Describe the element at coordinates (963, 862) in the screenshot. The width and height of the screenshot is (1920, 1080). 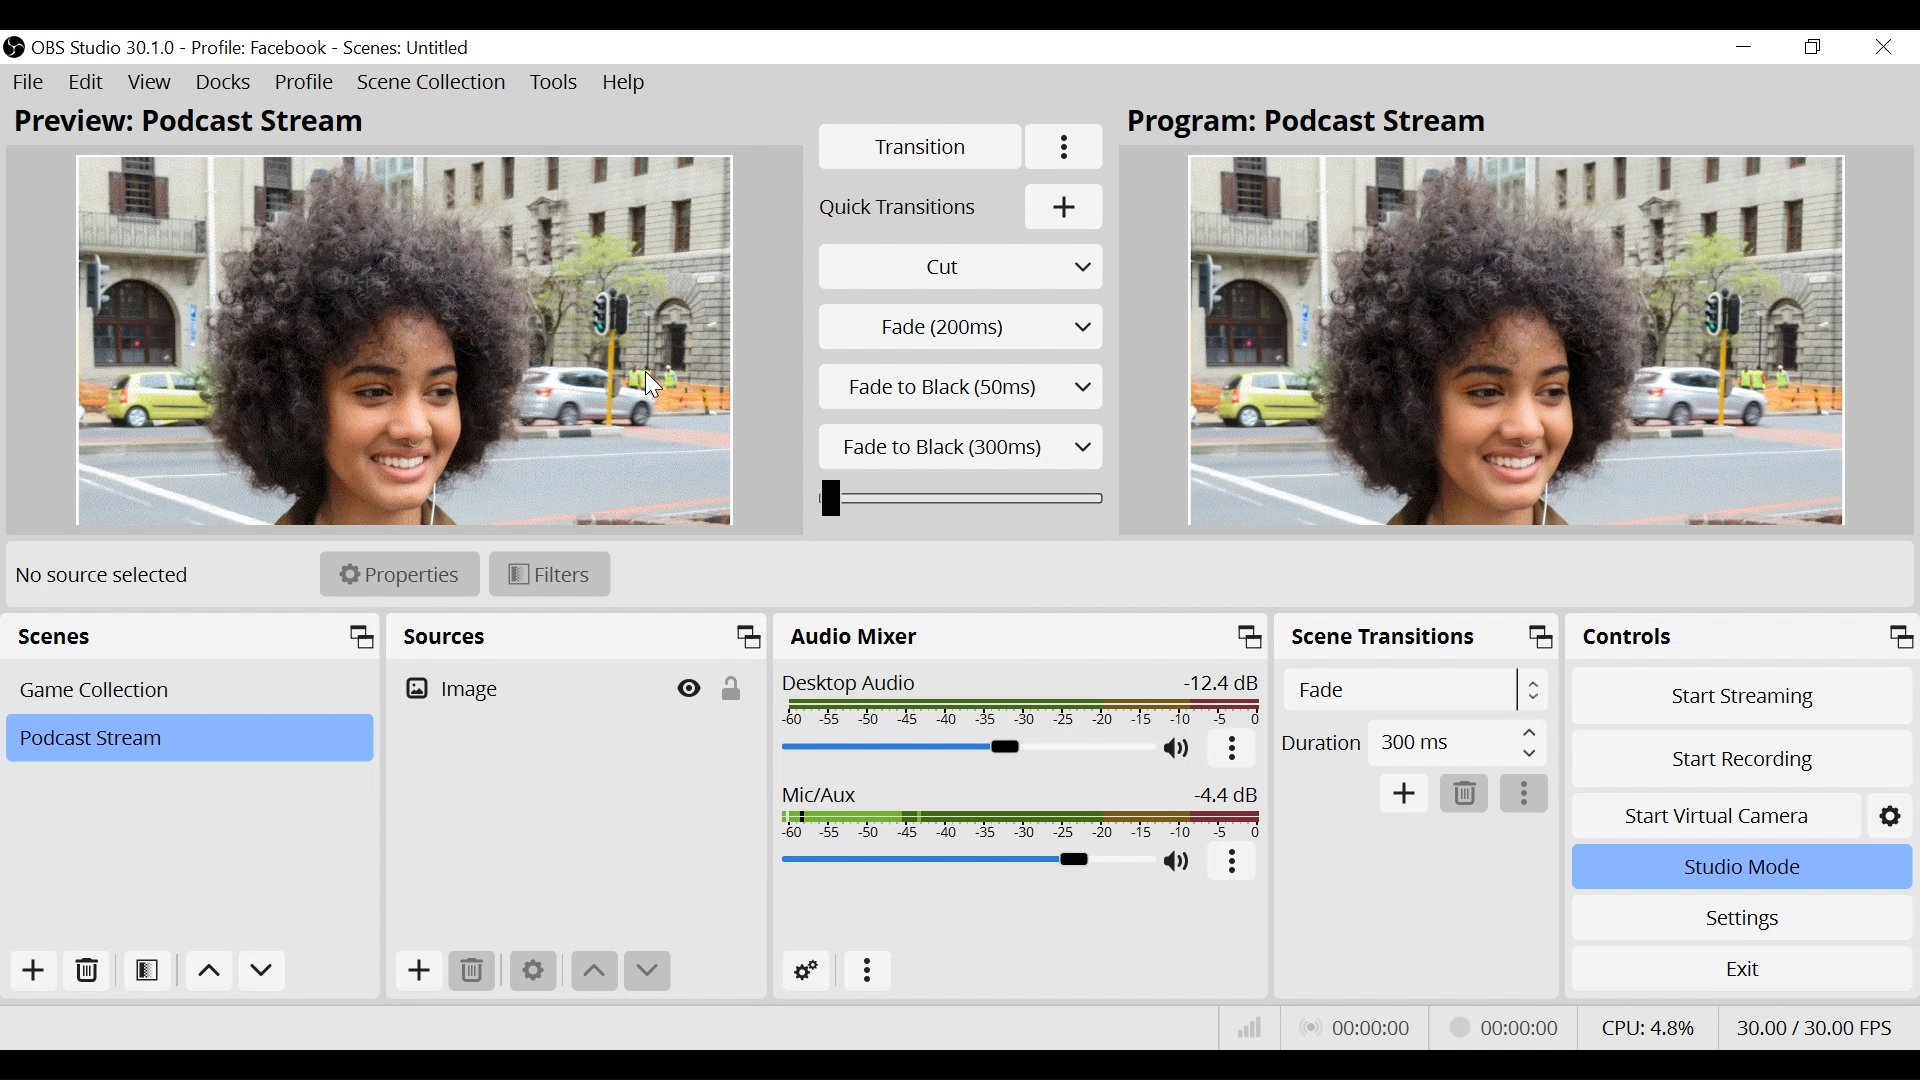
I see `Mic Slider` at that location.